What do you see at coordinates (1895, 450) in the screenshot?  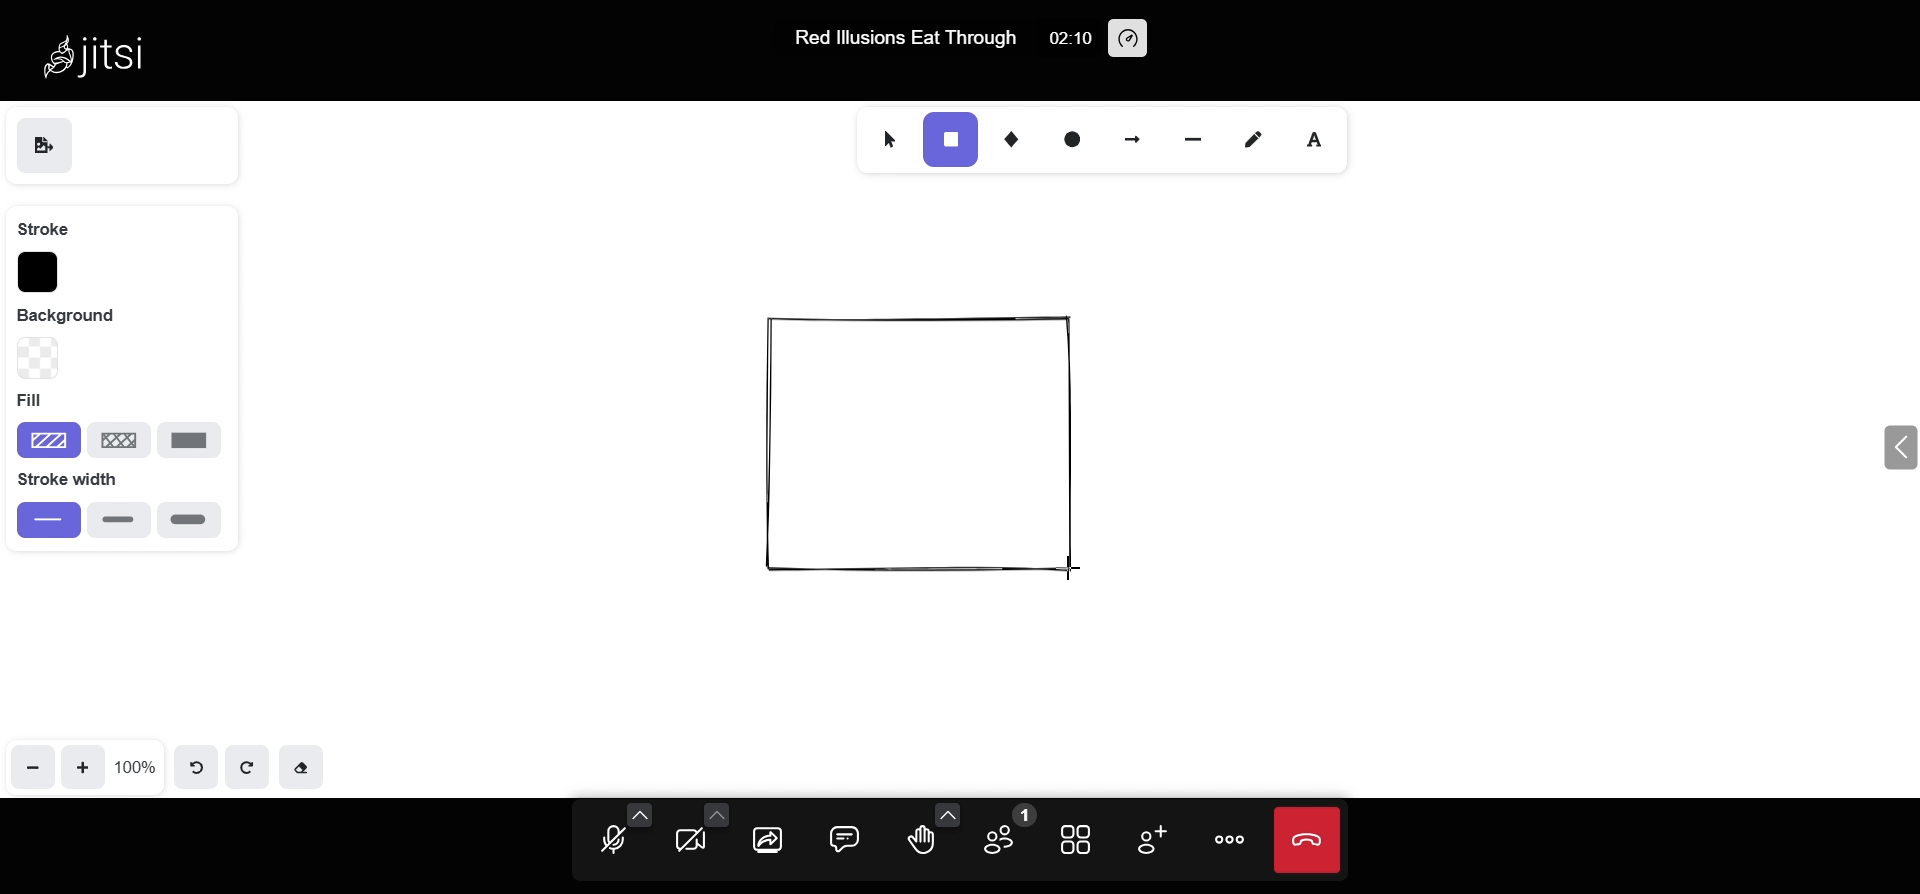 I see `expand` at bounding box center [1895, 450].